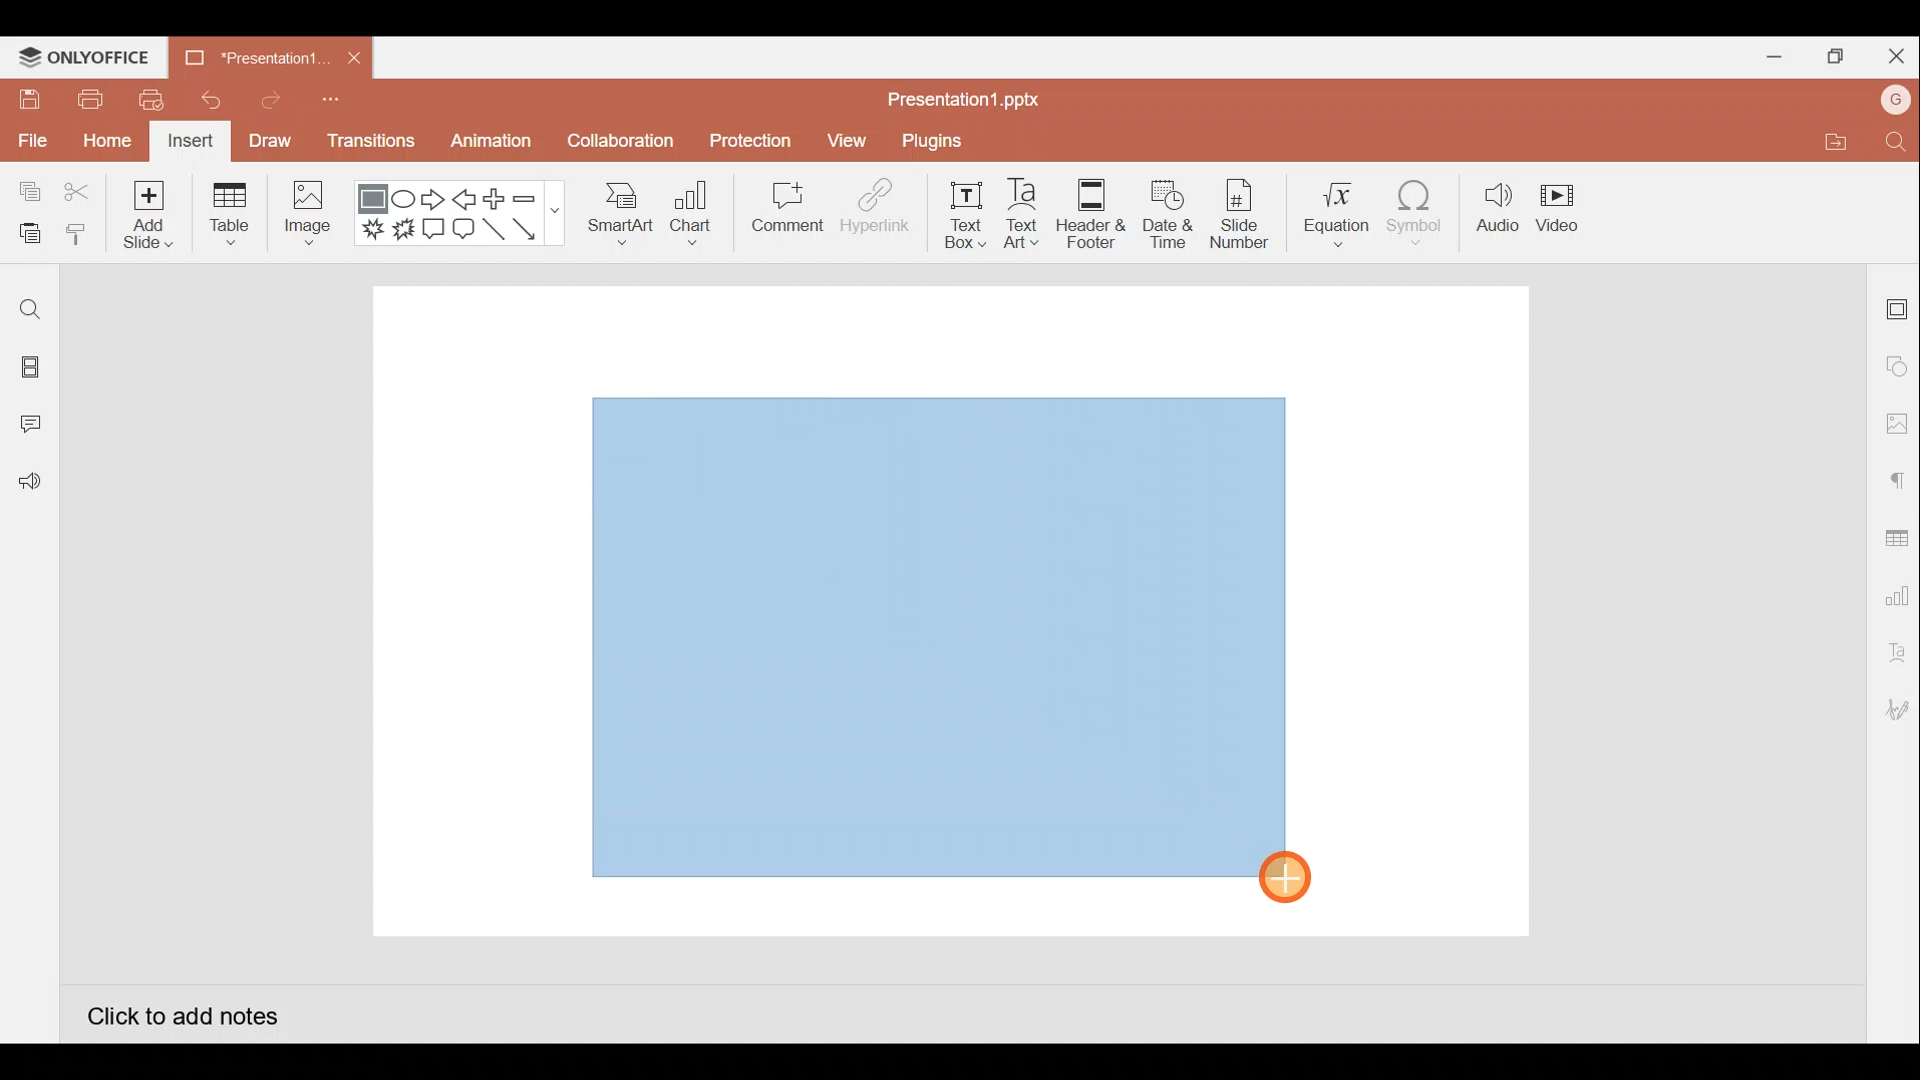 This screenshot has height=1080, width=1920. I want to click on Maximize, so click(1830, 57).